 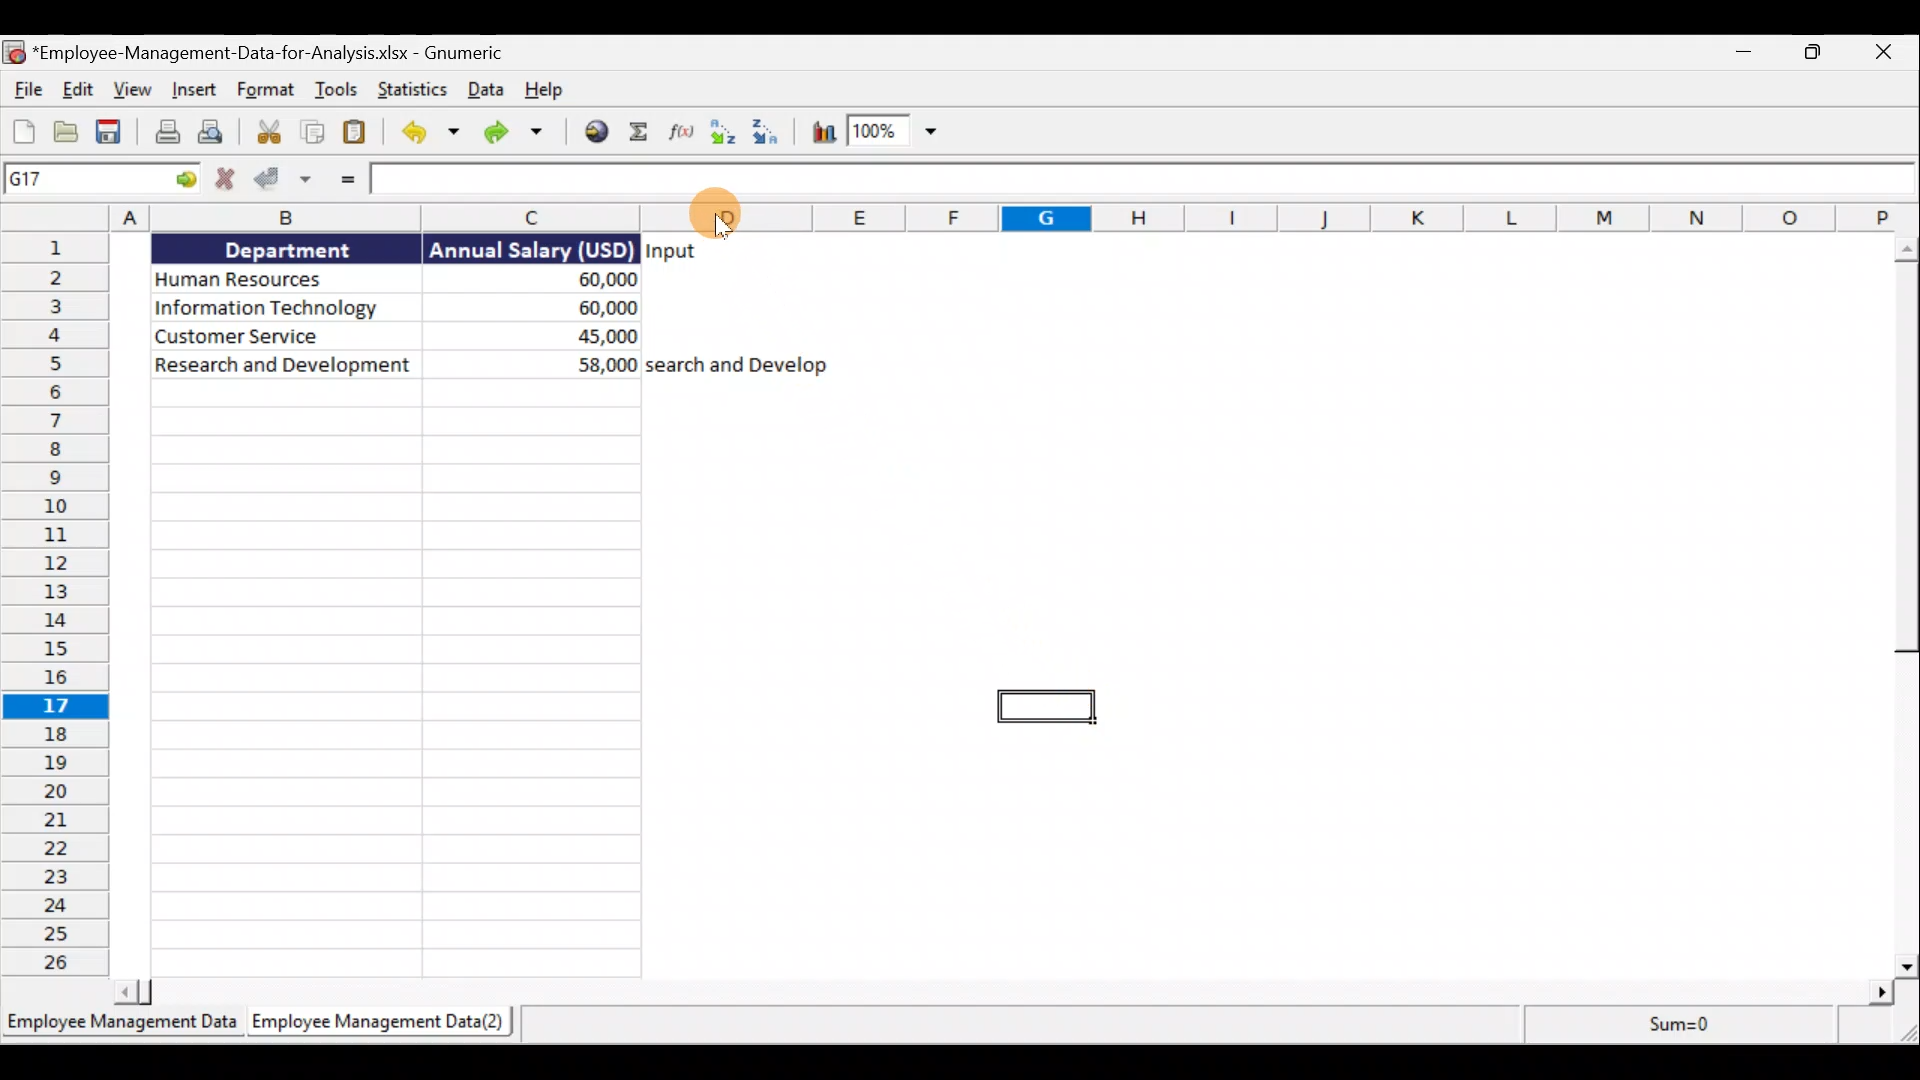 What do you see at coordinates (81, 84) in the screenshot?
I see `Edit` at bounding box center [81, 84].